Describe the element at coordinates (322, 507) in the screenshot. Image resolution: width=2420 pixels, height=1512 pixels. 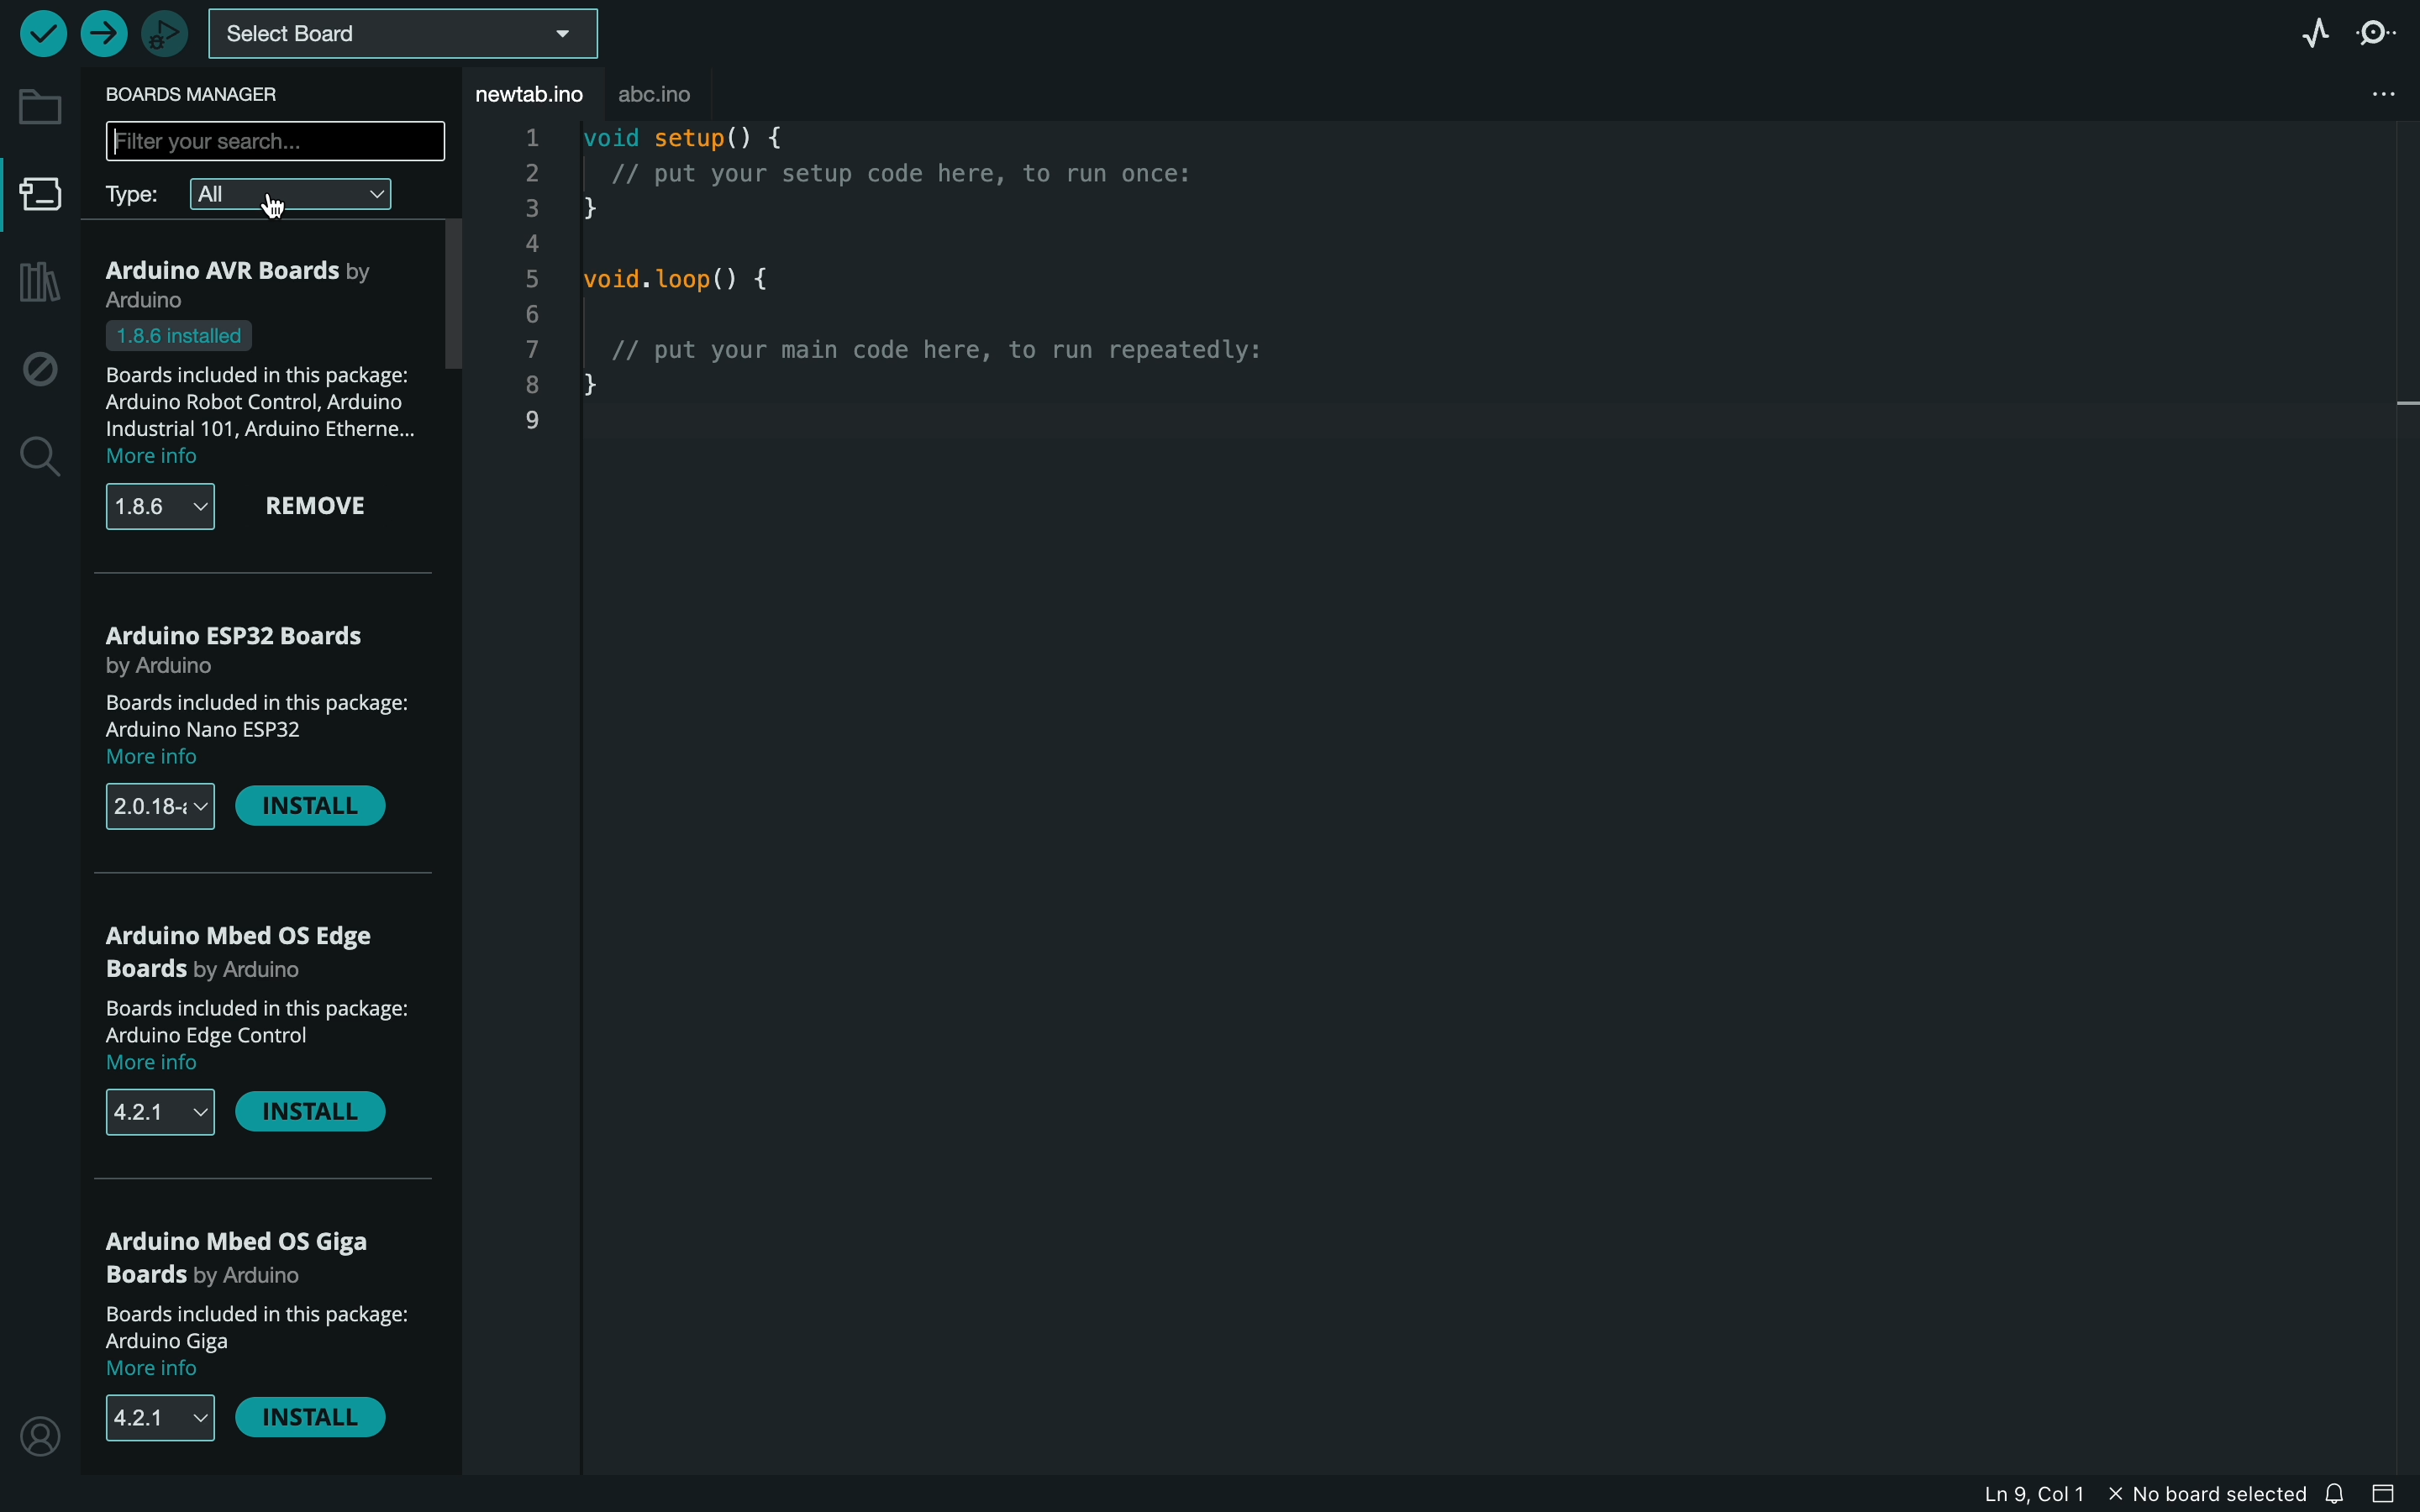
I see `remove` at that location.